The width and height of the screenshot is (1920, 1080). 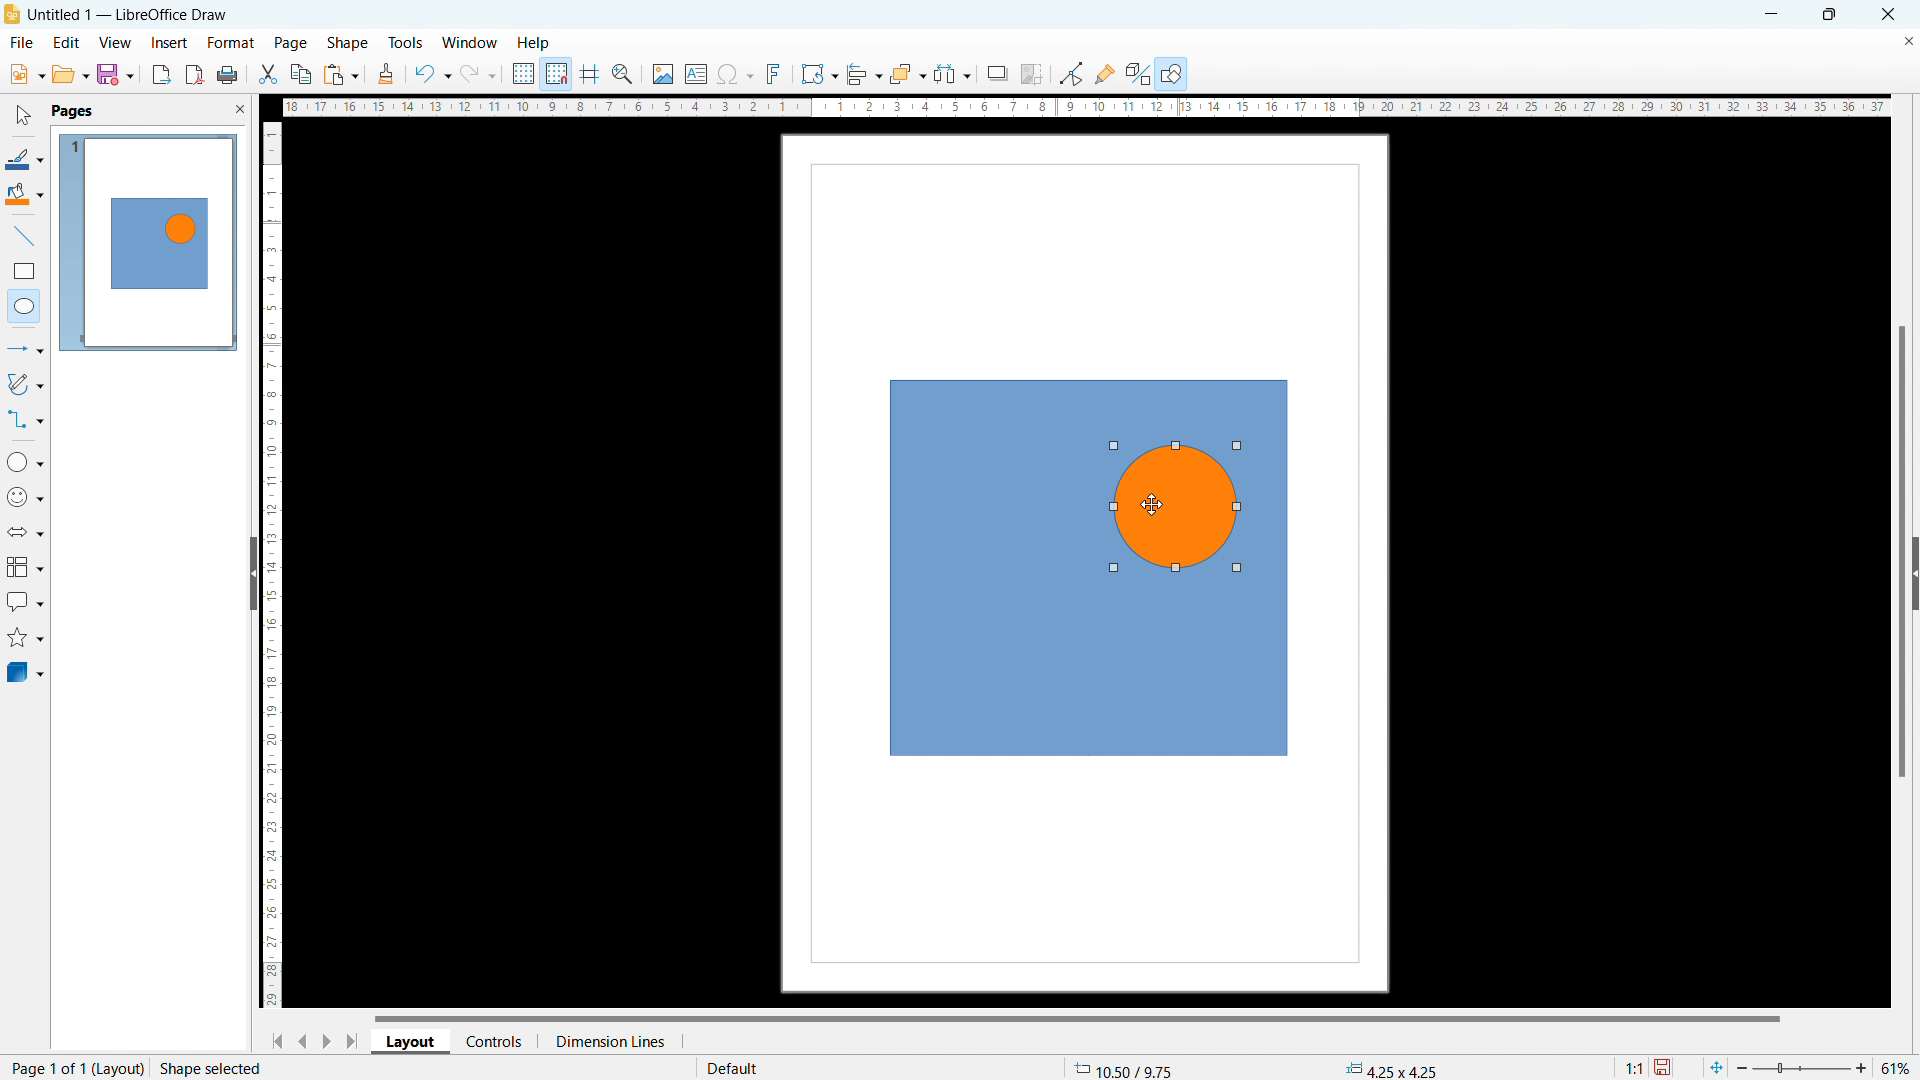 What do you see at coordinates (556, 72) in the screenshot?
I see `snap to grid` at bounding box center [556, 72].